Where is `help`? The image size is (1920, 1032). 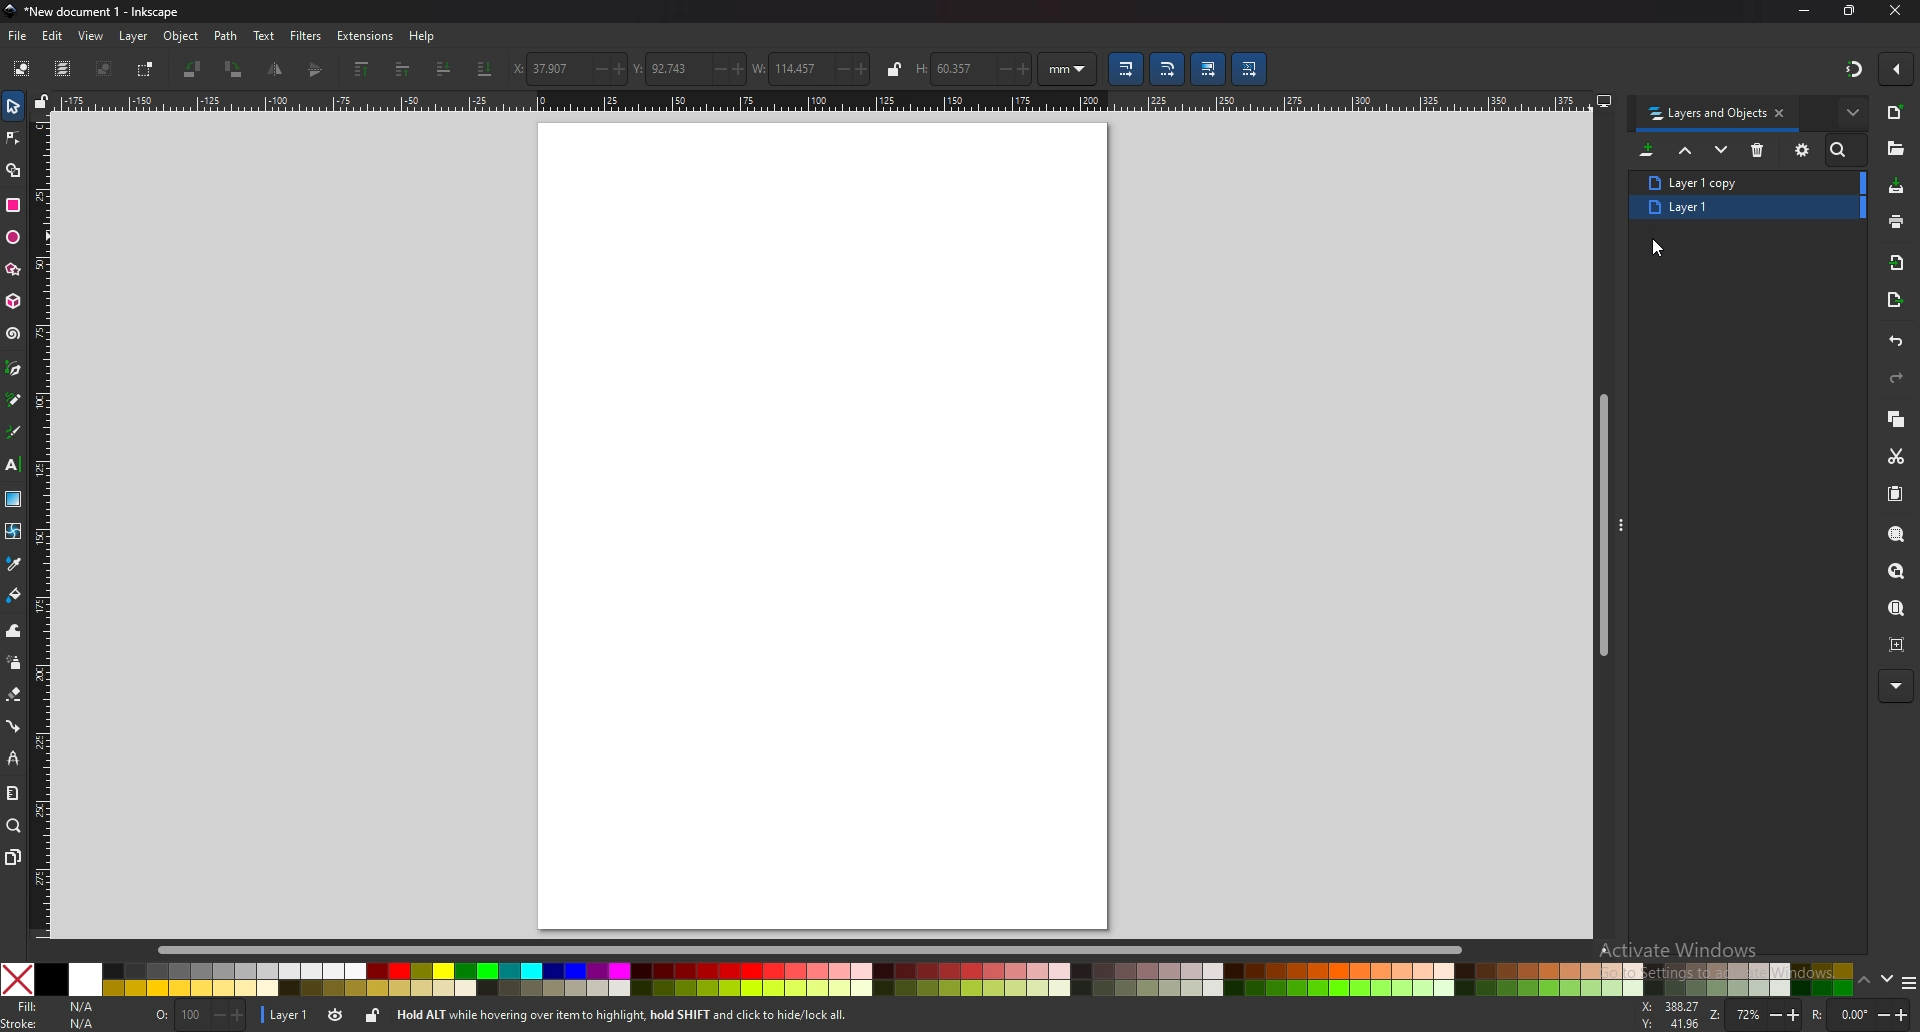
help is located at coordinates (420, 36).